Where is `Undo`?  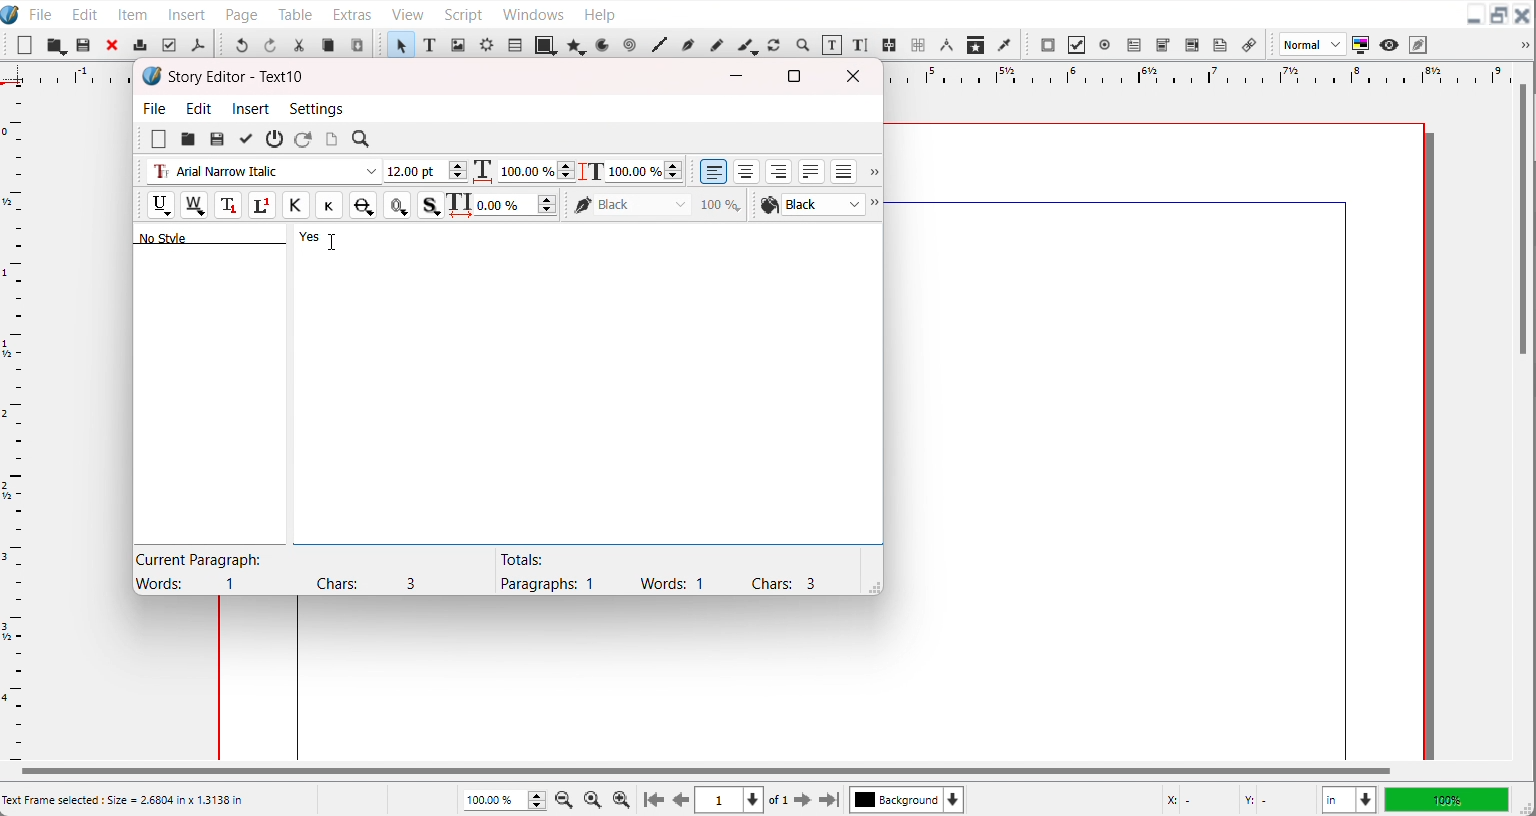
Undo is located at coordinates (241, 44).